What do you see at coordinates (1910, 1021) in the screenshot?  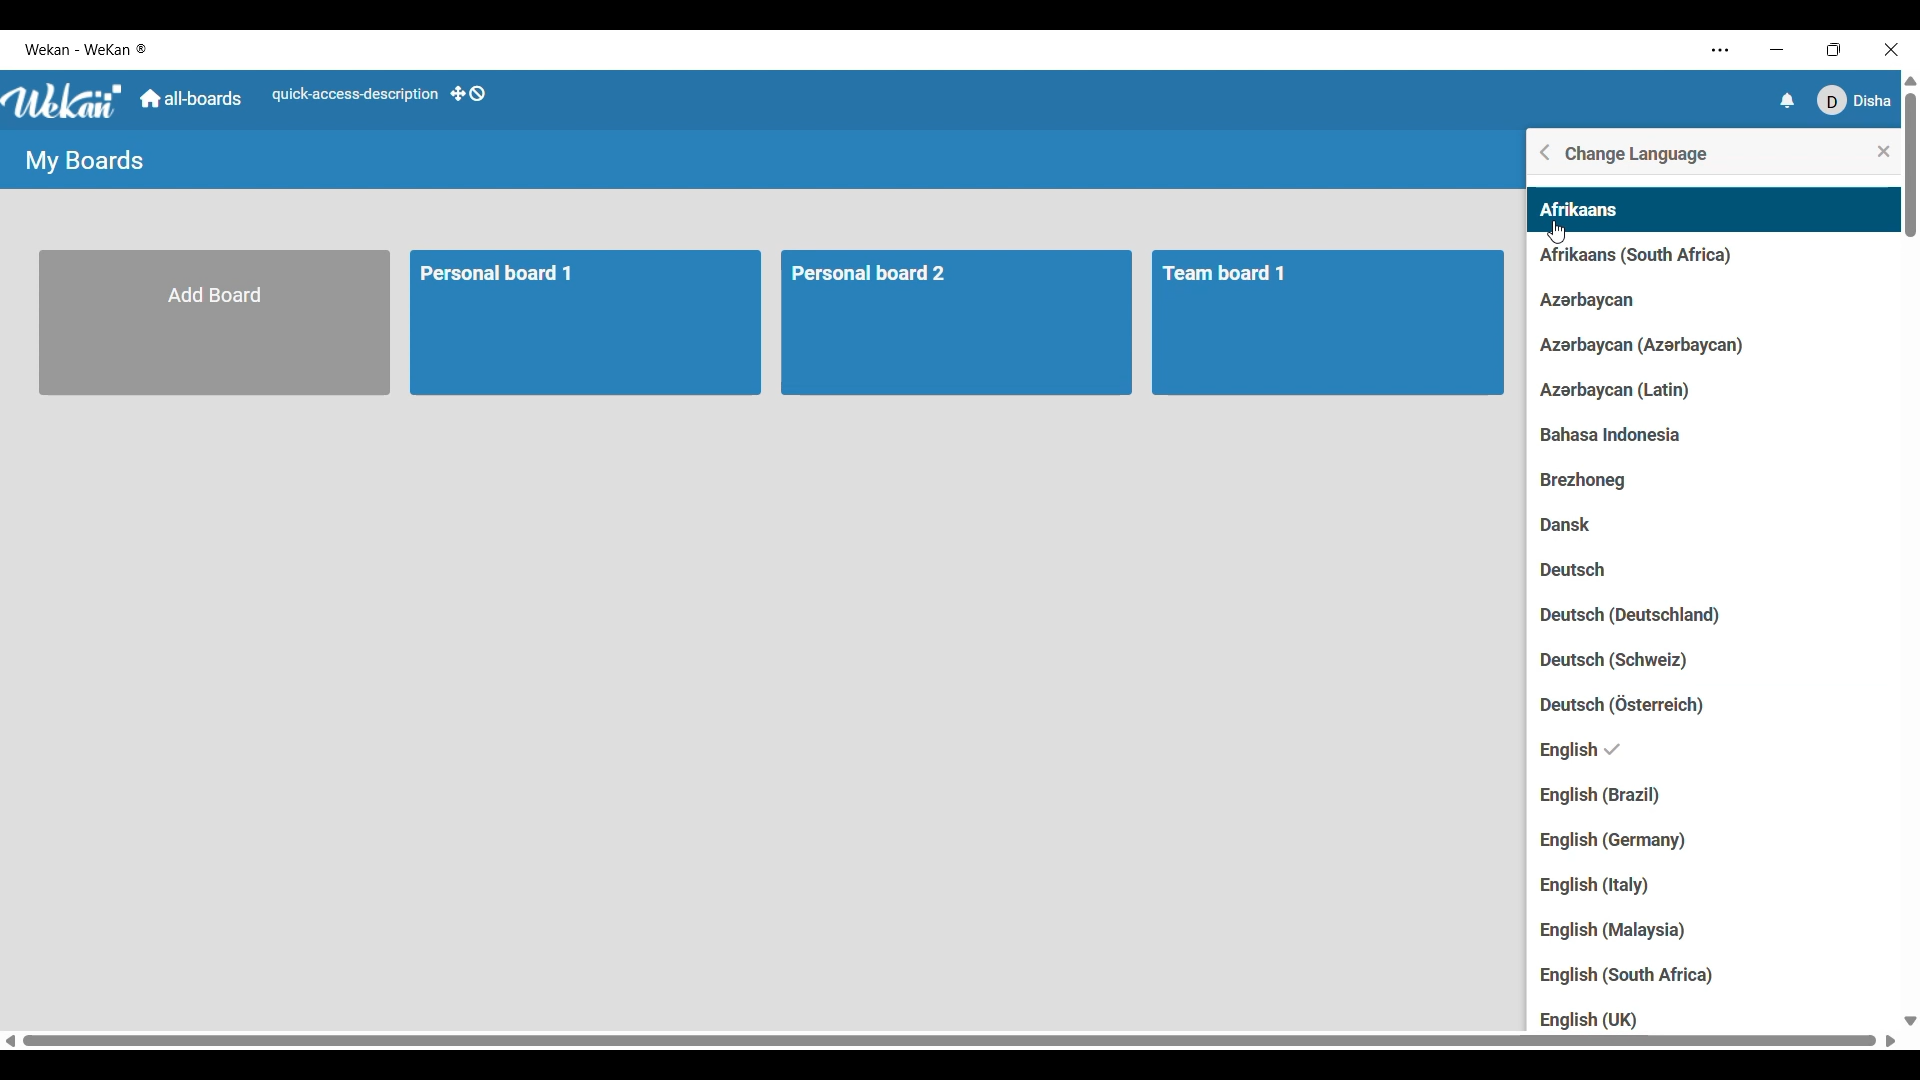 I see `Quick slide to bottom` at bounding box center [1910, 1021].